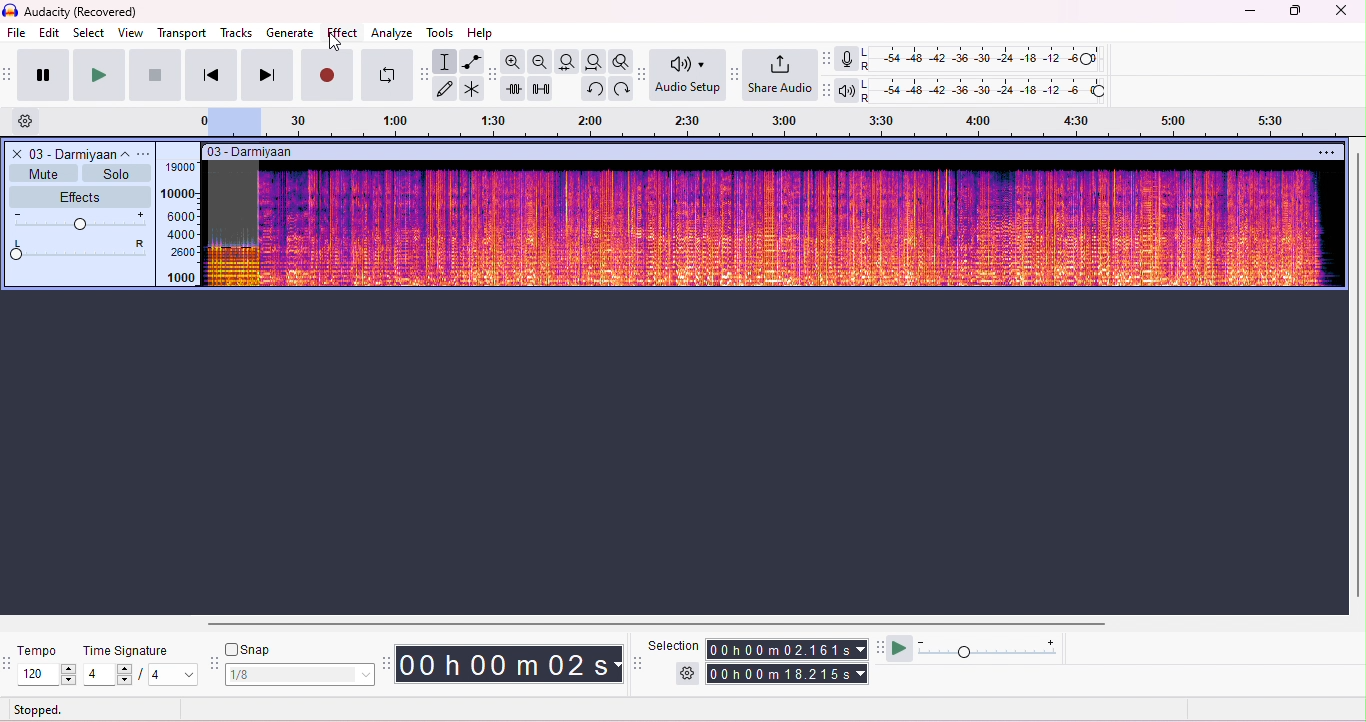 The height and width of the screenshot is (722, 1366). I want to click on play at speed tool bar, so click(879, 646).